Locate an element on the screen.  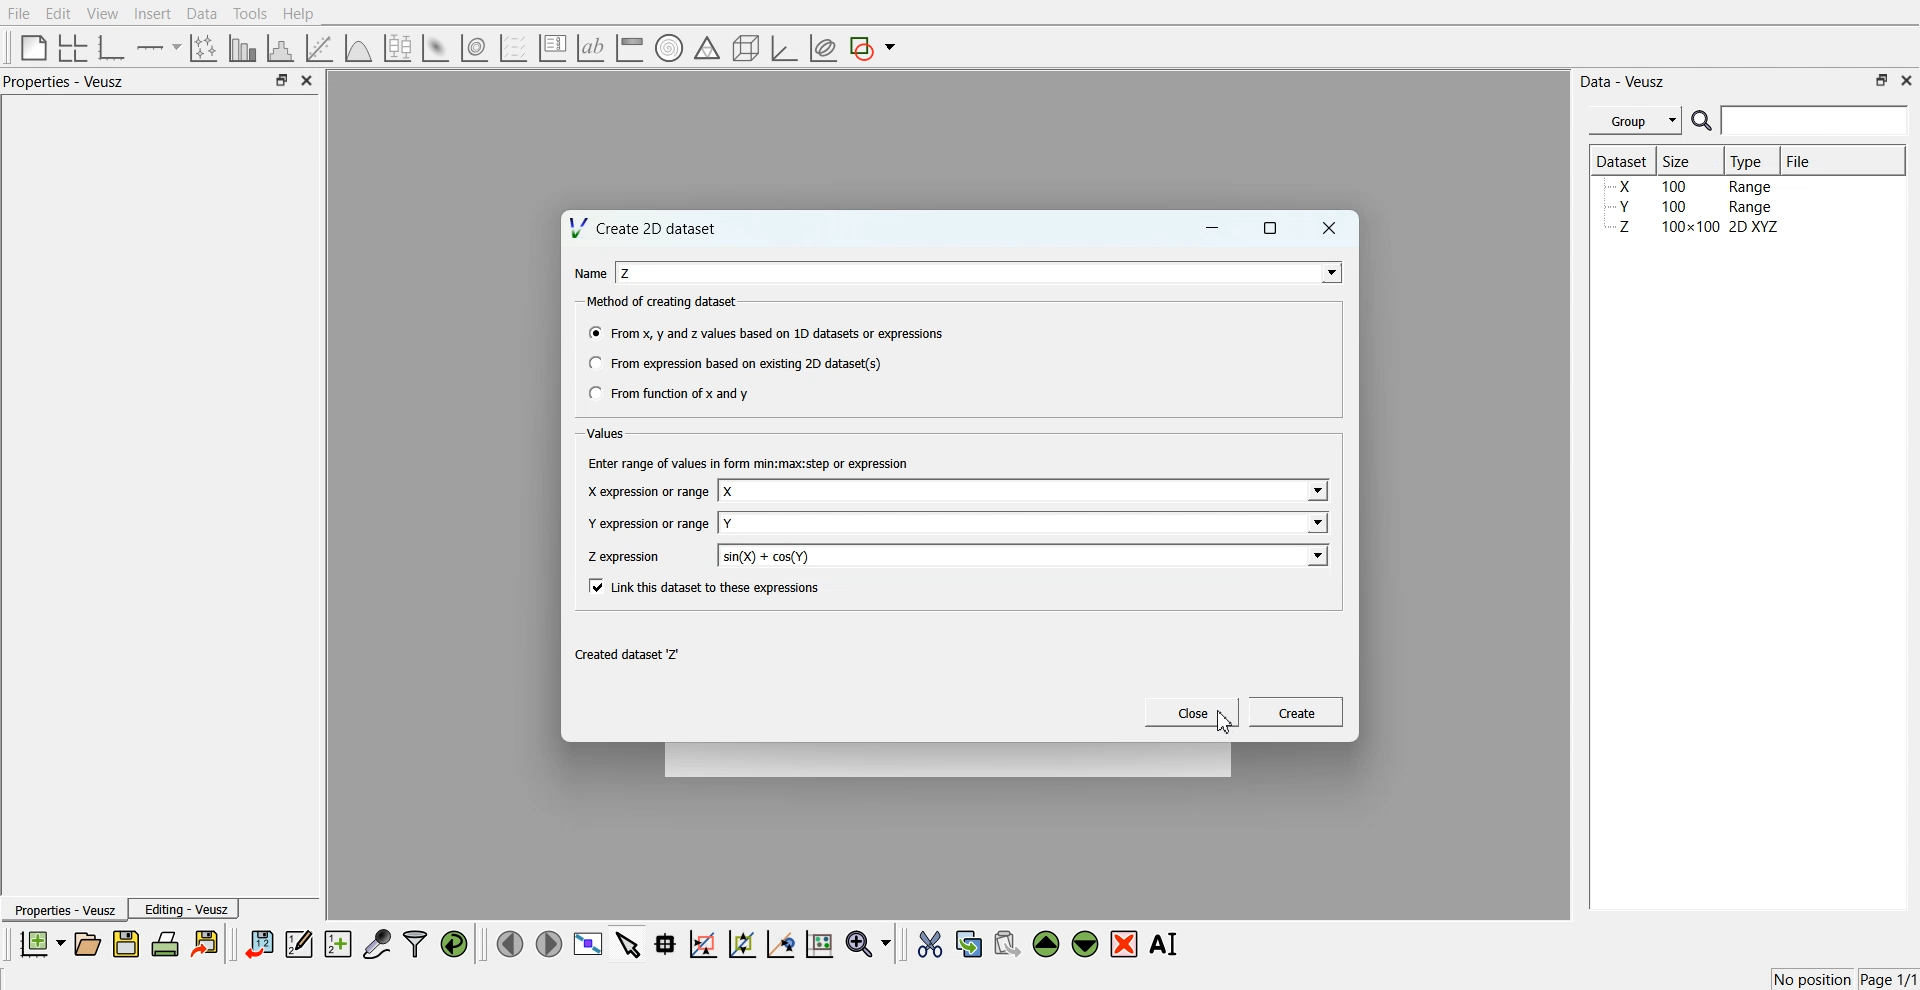
Import dataset from veusz is located at coordinates (259, 943).